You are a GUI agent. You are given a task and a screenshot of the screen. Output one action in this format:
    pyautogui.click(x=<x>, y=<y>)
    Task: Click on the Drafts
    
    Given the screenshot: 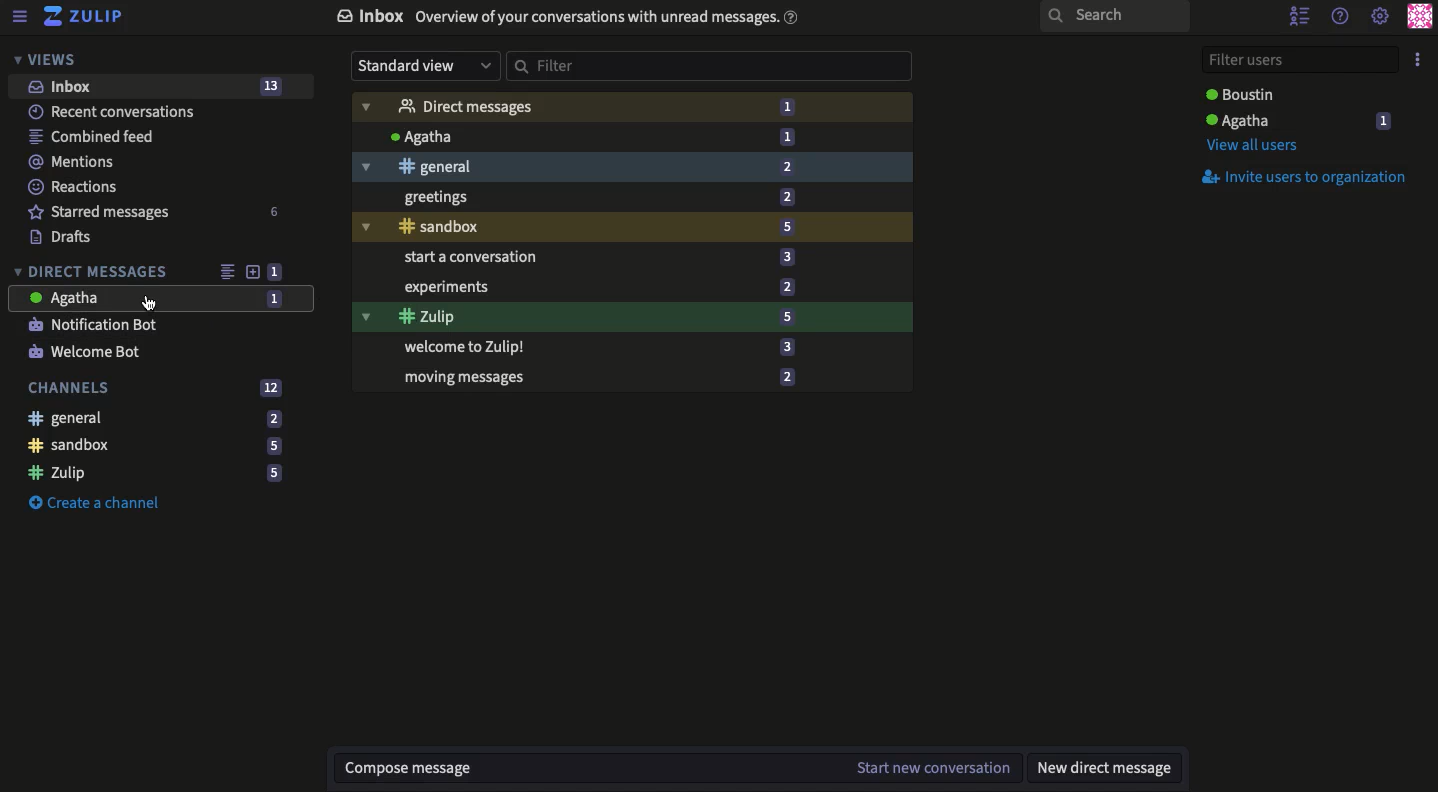 What is the action you would take?
    pyautogui.click(x=68, y=237)
    